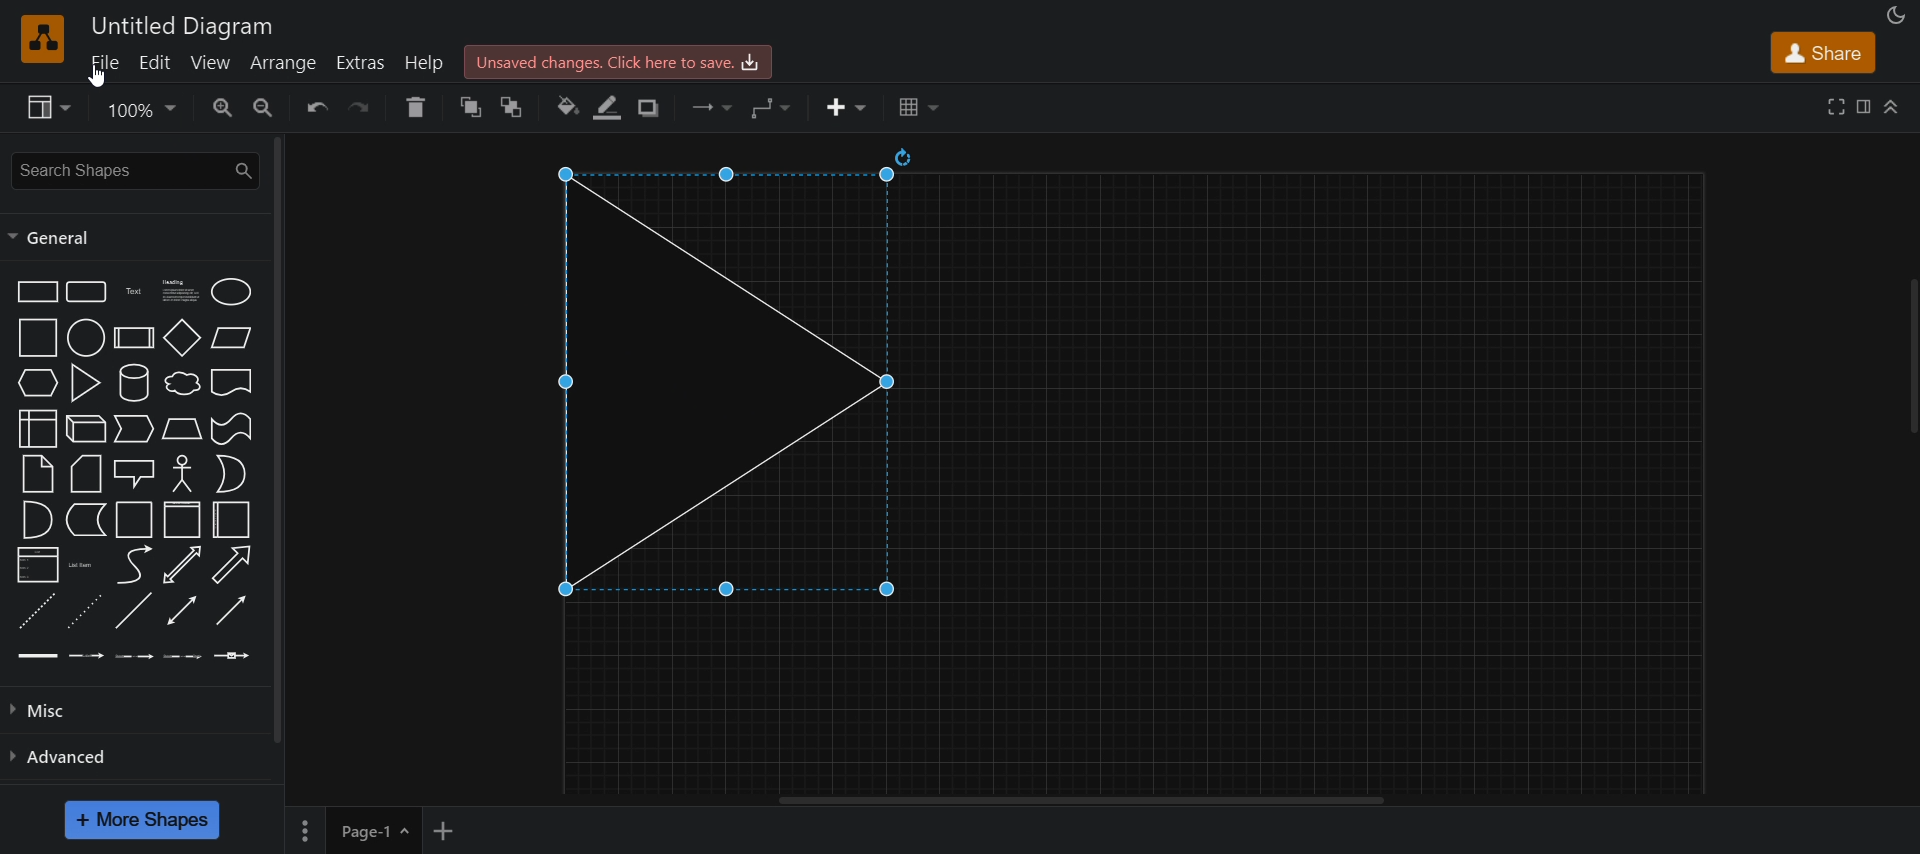 The height and width of the screenshot is (854, 1920). Describe the element at coordinates (454, 827) in the screenshot. I see `add new page` at that location.